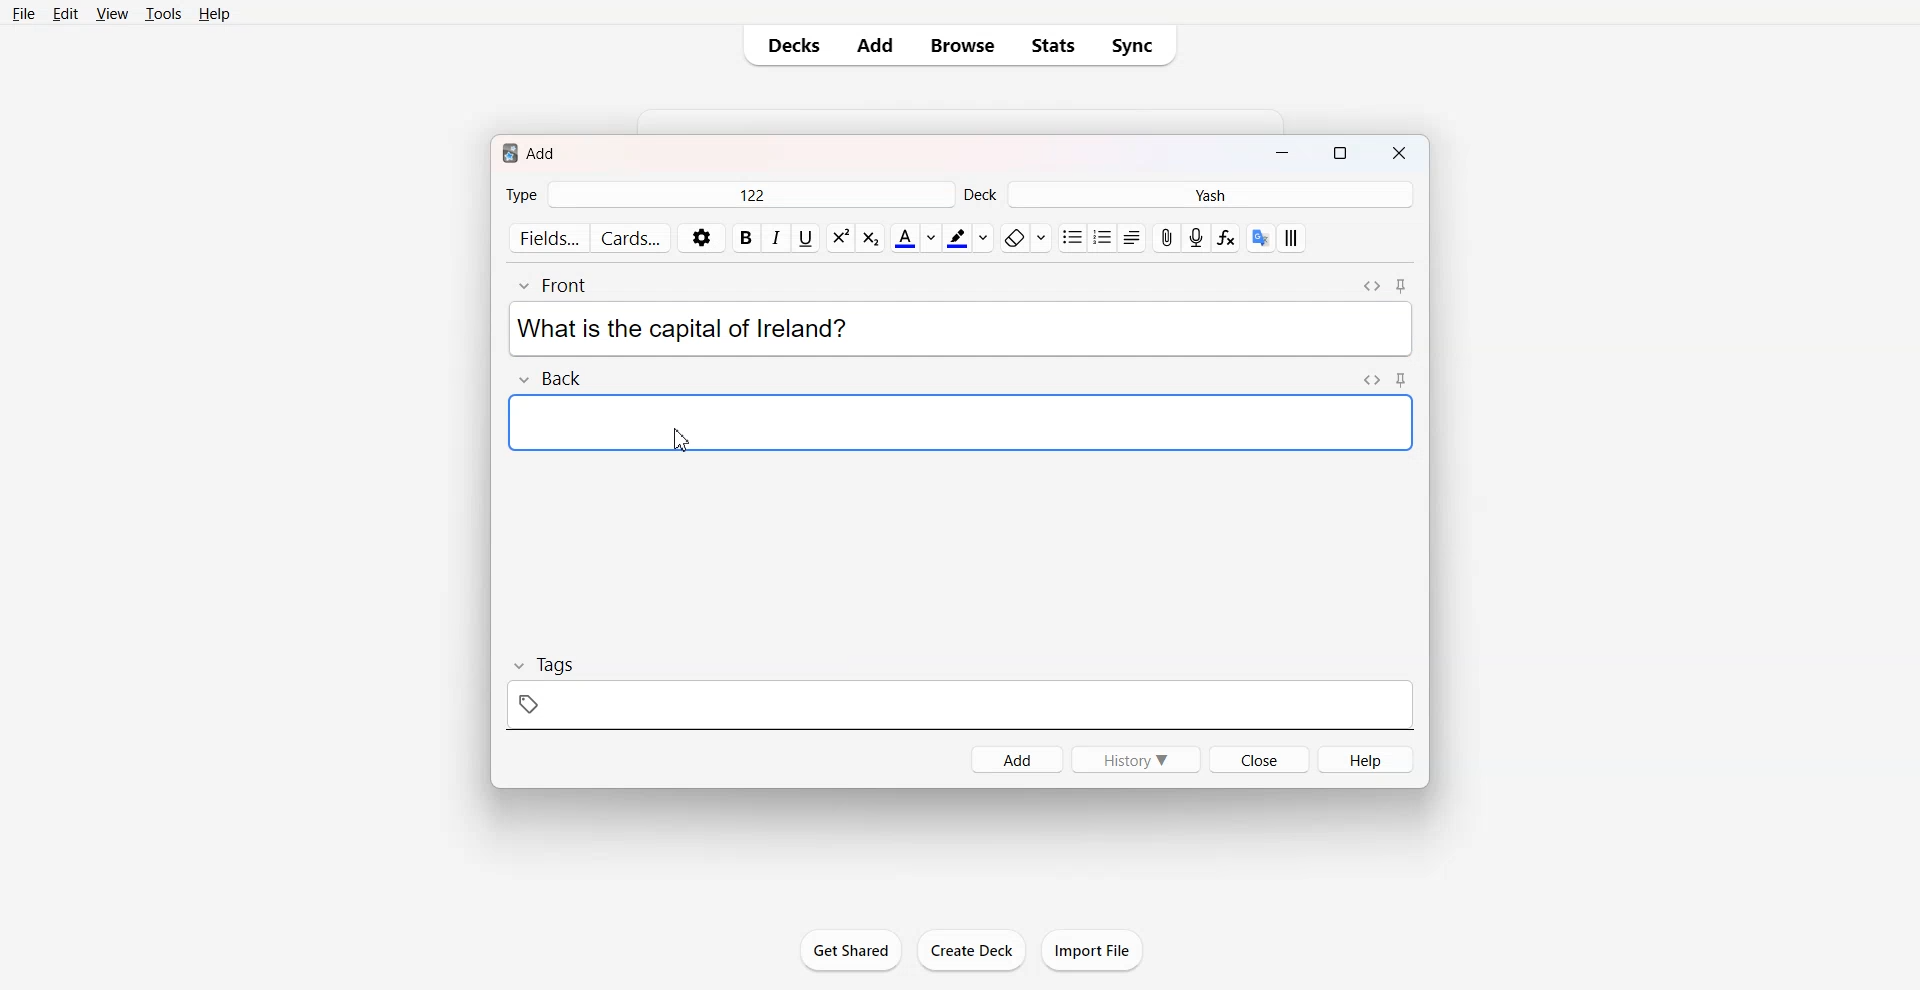 The image size is (1920, 990). I want to click on Highlight Text Color, so click(968, 238).